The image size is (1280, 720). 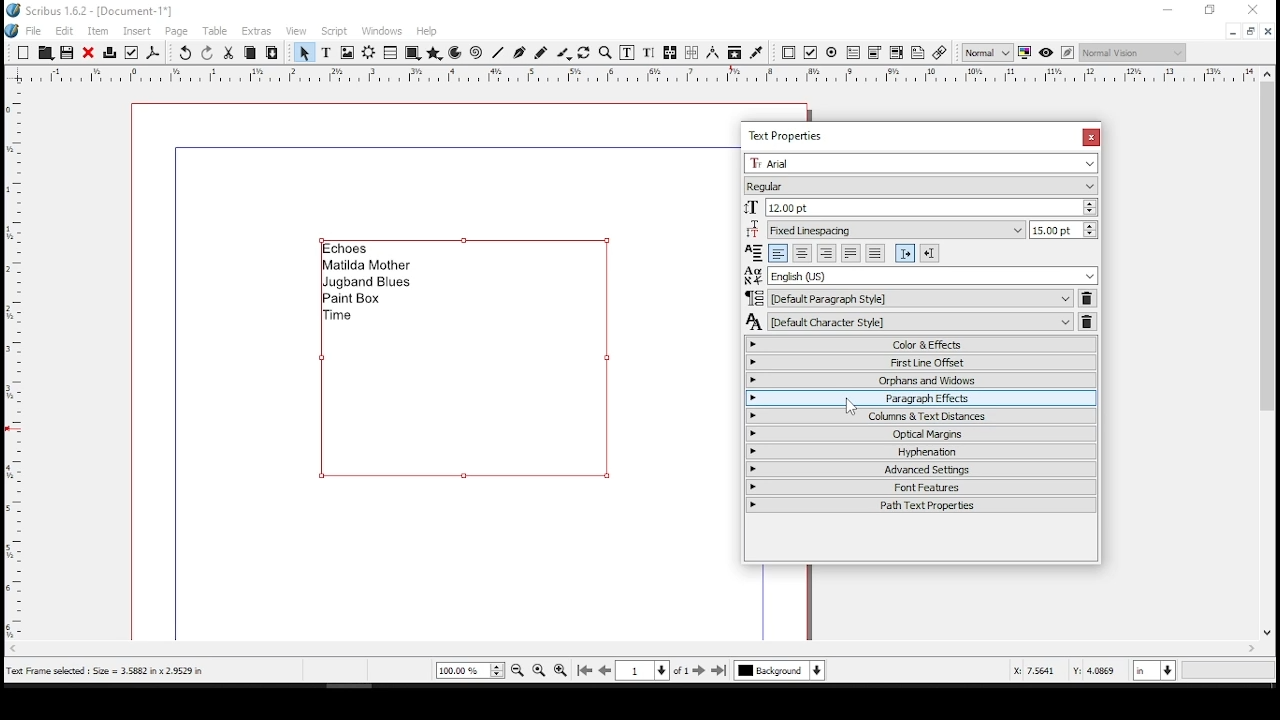 What do you see at coordinates (88, 52) in the screenshot?
I see `close` at bounding box center [88, 52].